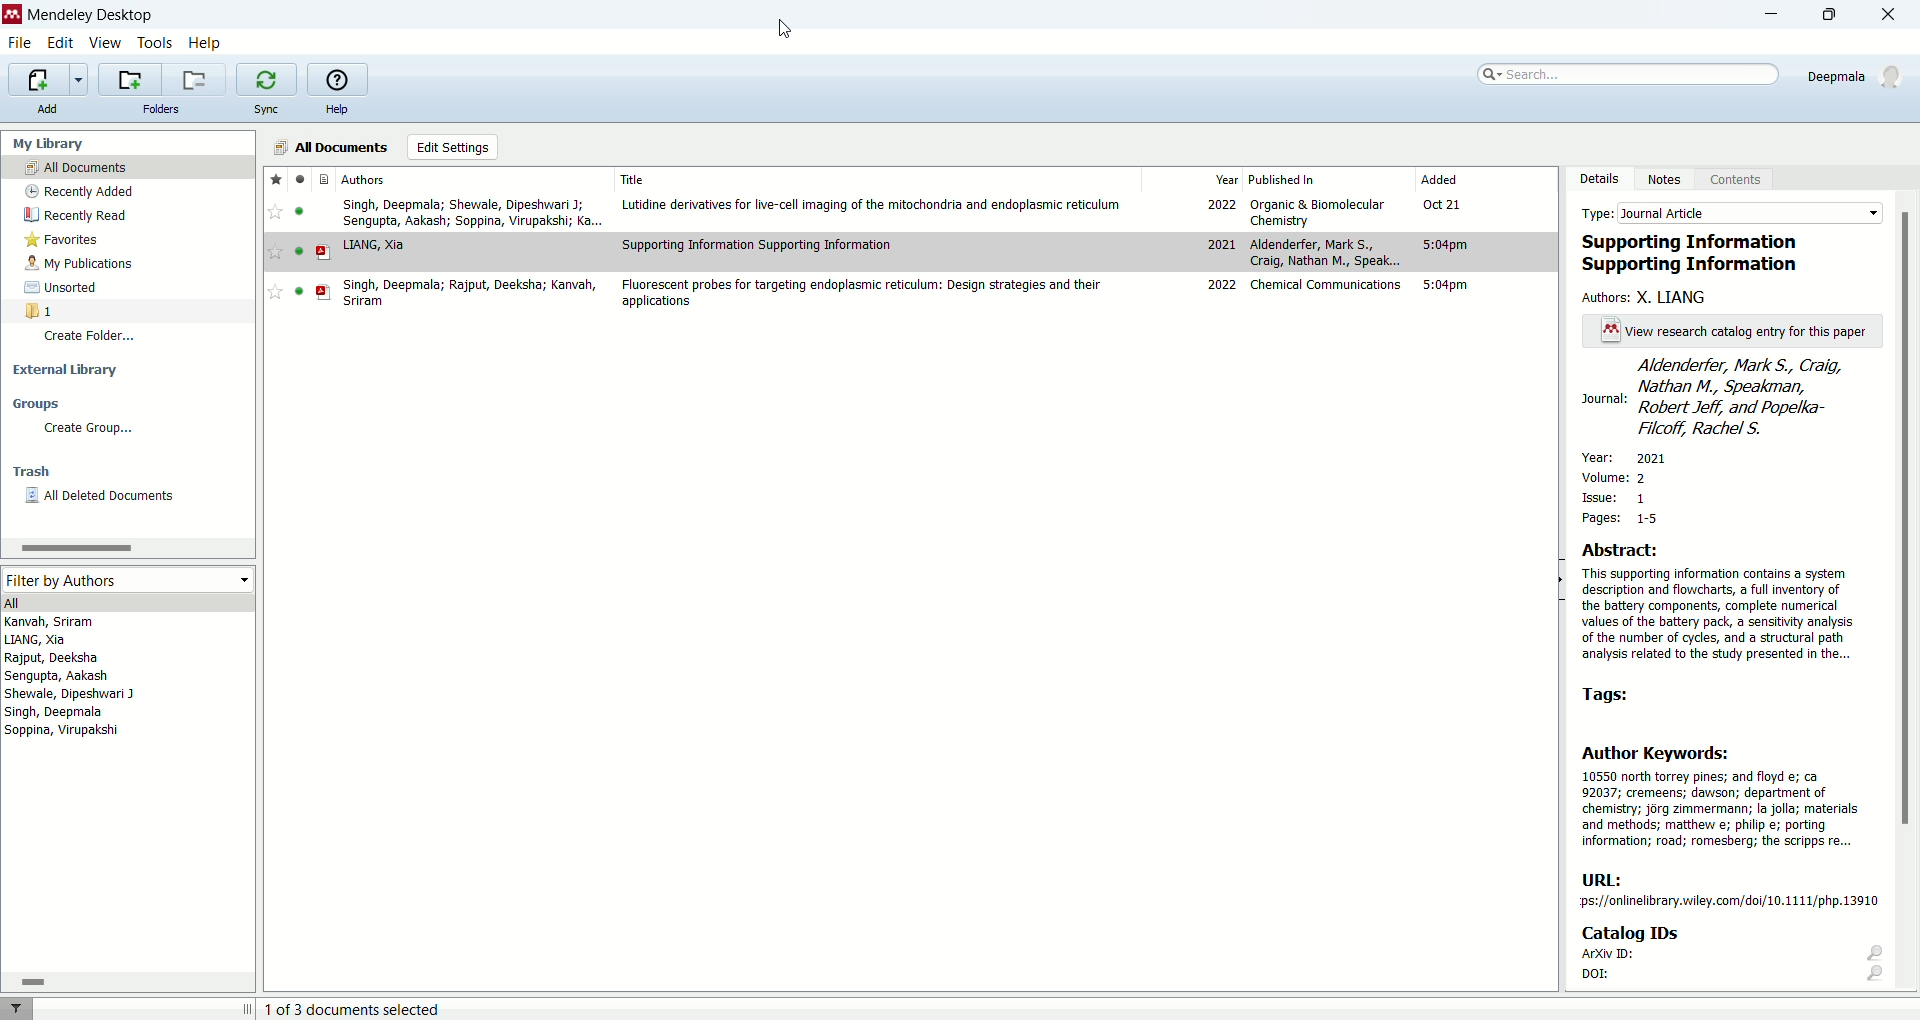 This screenshot has width=1920, height=1020. I want to click on journal: Aldenderfer, Mark S.,Craig, Nathan M., Speakman, Robert Jeff, and Popelka-Filcoff, Rachel S., so click(1731, 398).